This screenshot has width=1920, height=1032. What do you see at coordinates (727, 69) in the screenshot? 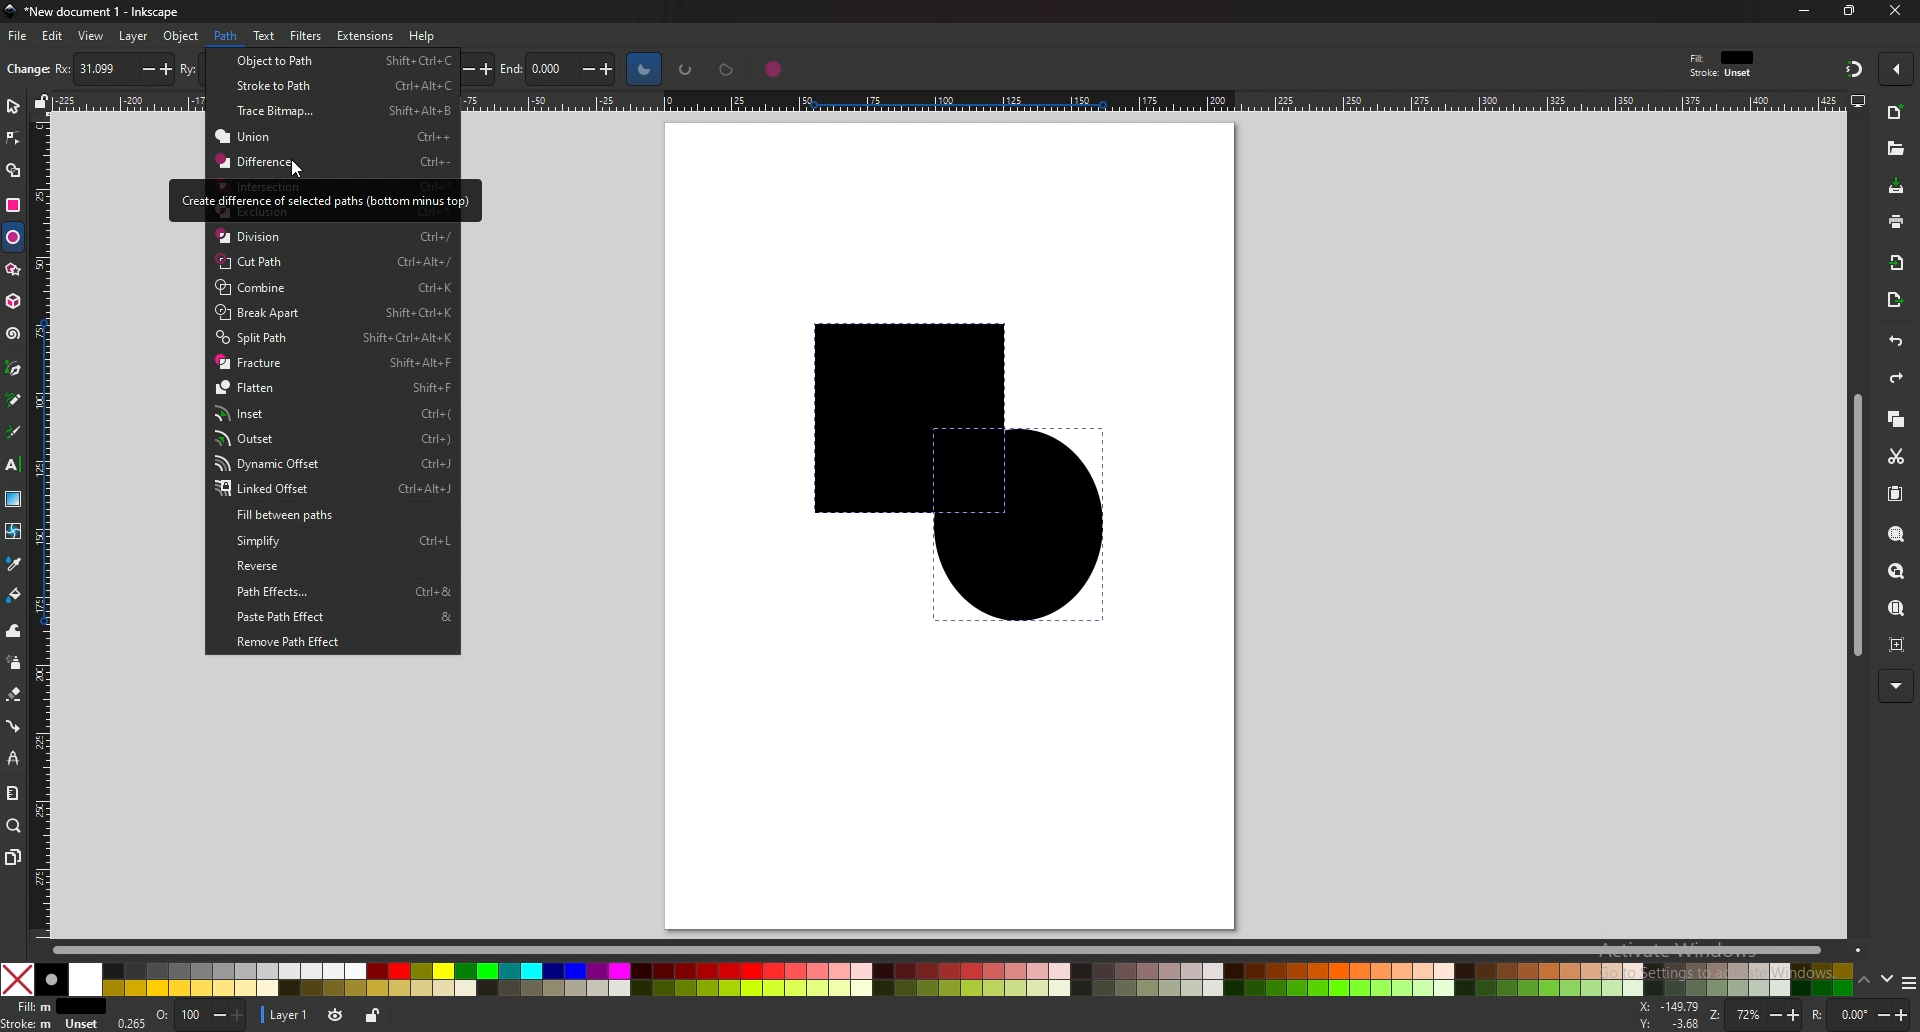
I see `chord` at bounding box center [727, 69].